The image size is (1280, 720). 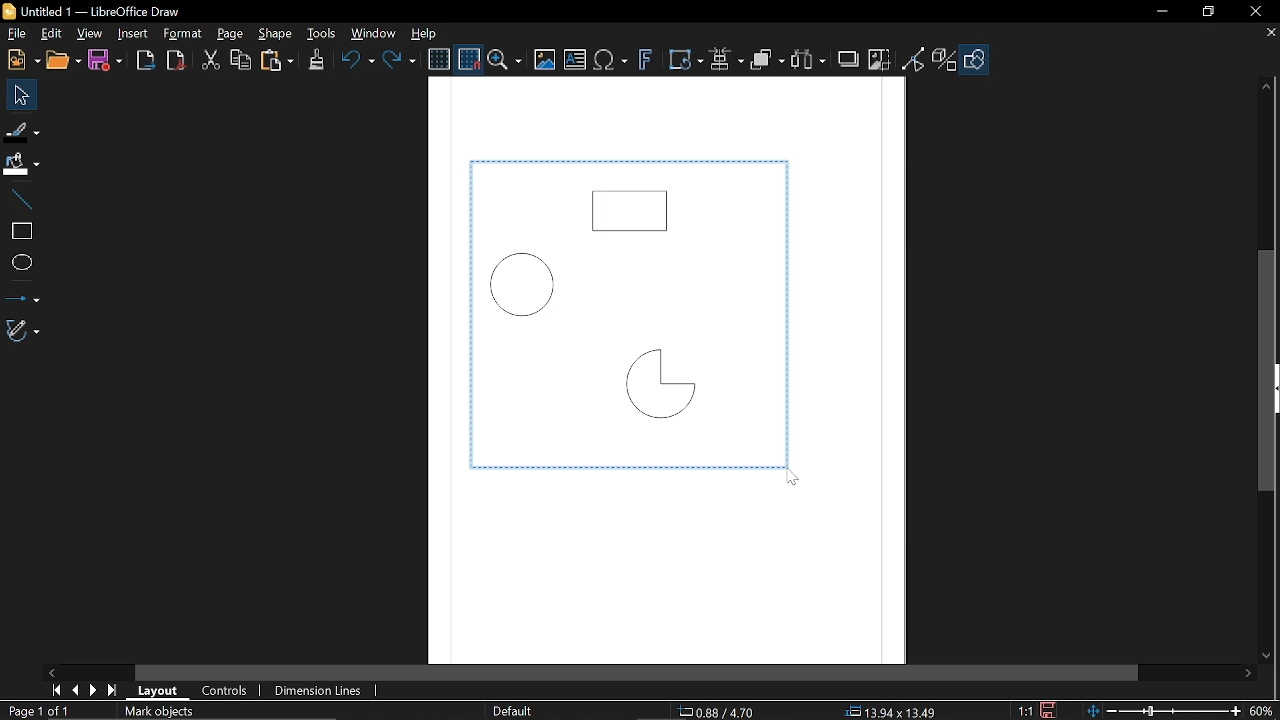 I want to click on horizontal line around objects, so click(x=626, y=470).